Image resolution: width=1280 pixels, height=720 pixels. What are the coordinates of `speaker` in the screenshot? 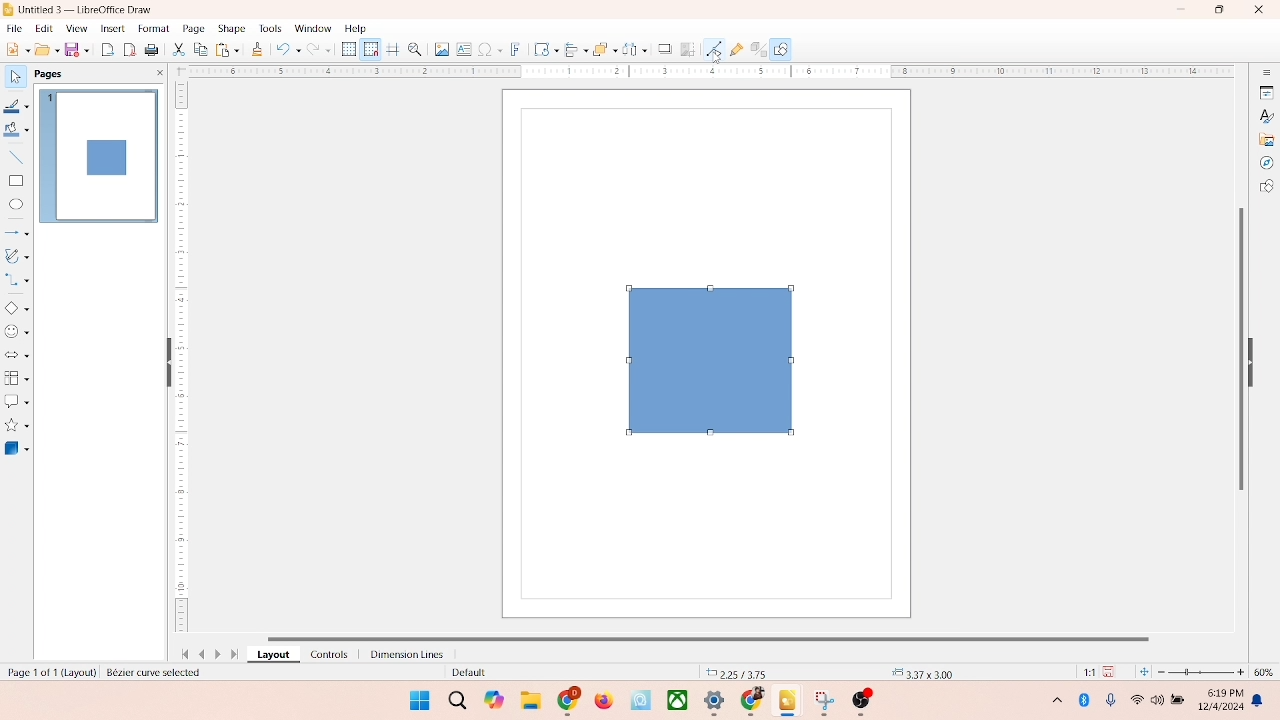 It's located at (1160, 700).